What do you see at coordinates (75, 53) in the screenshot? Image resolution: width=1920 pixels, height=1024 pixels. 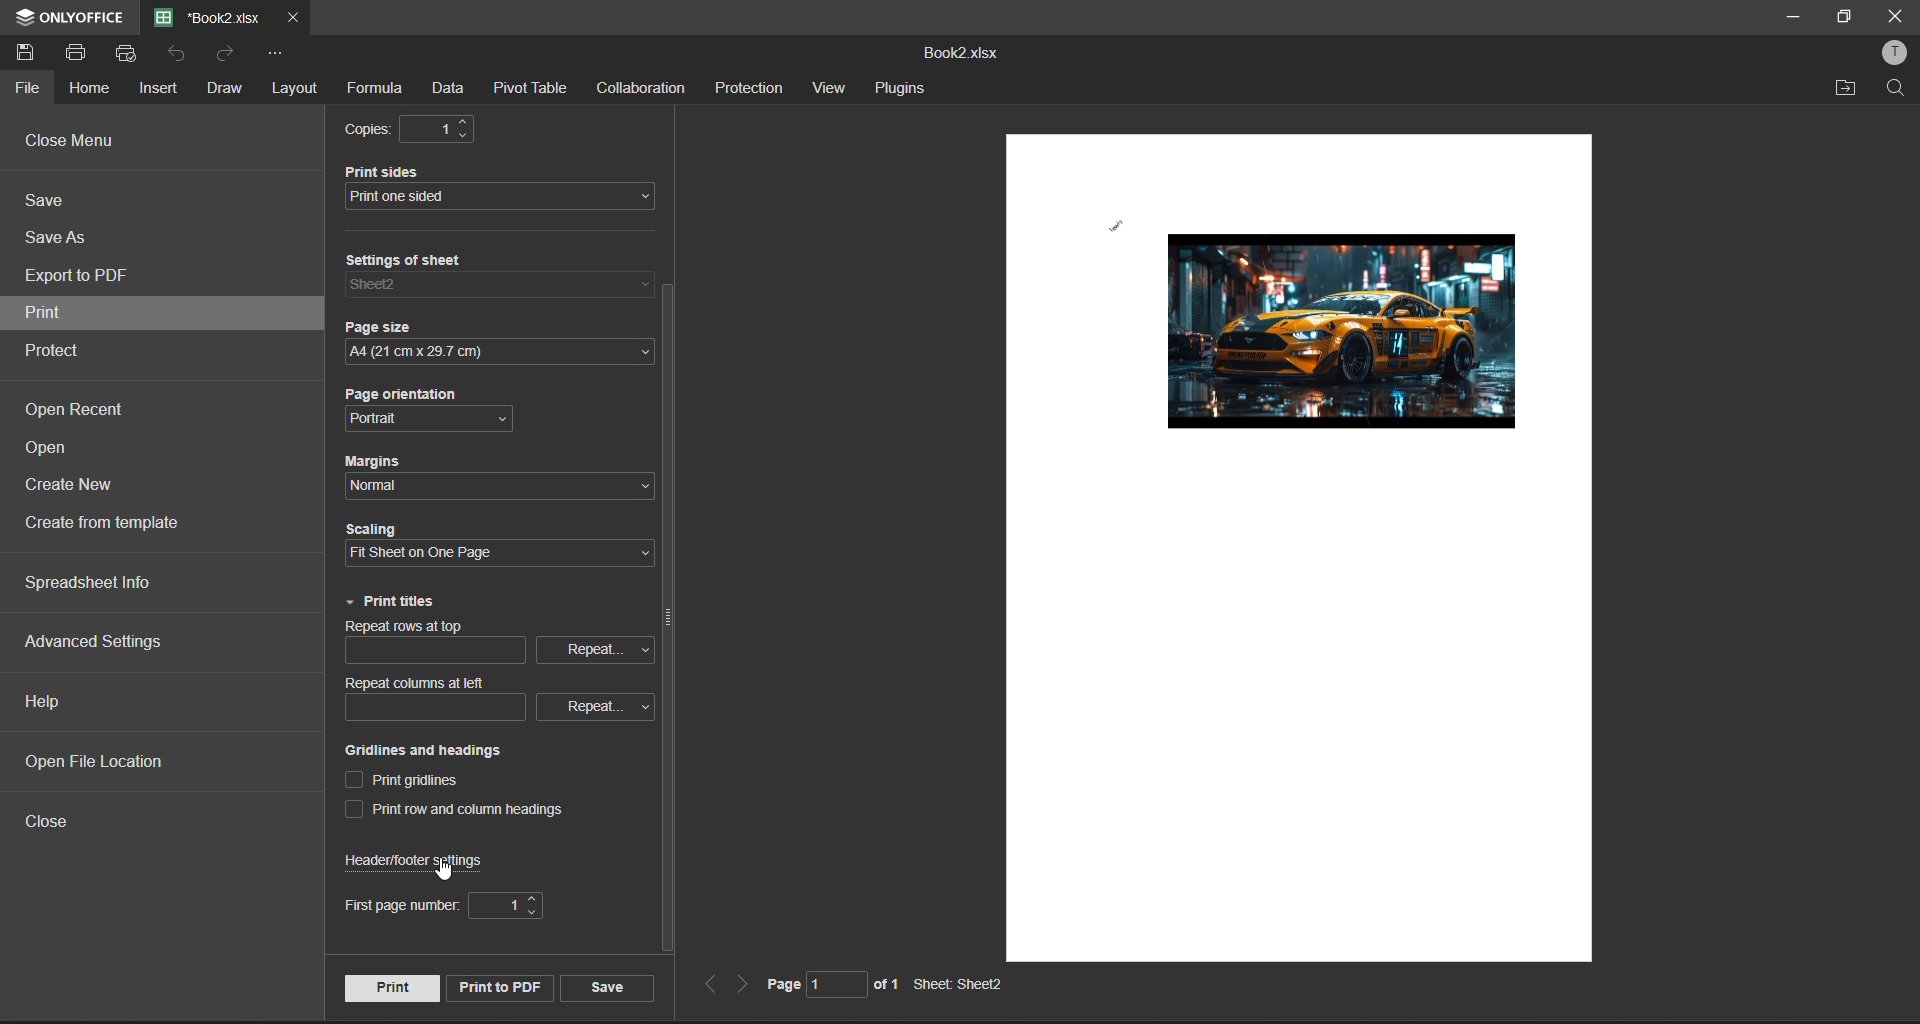 I see `print` at bounding box center [75, 53].